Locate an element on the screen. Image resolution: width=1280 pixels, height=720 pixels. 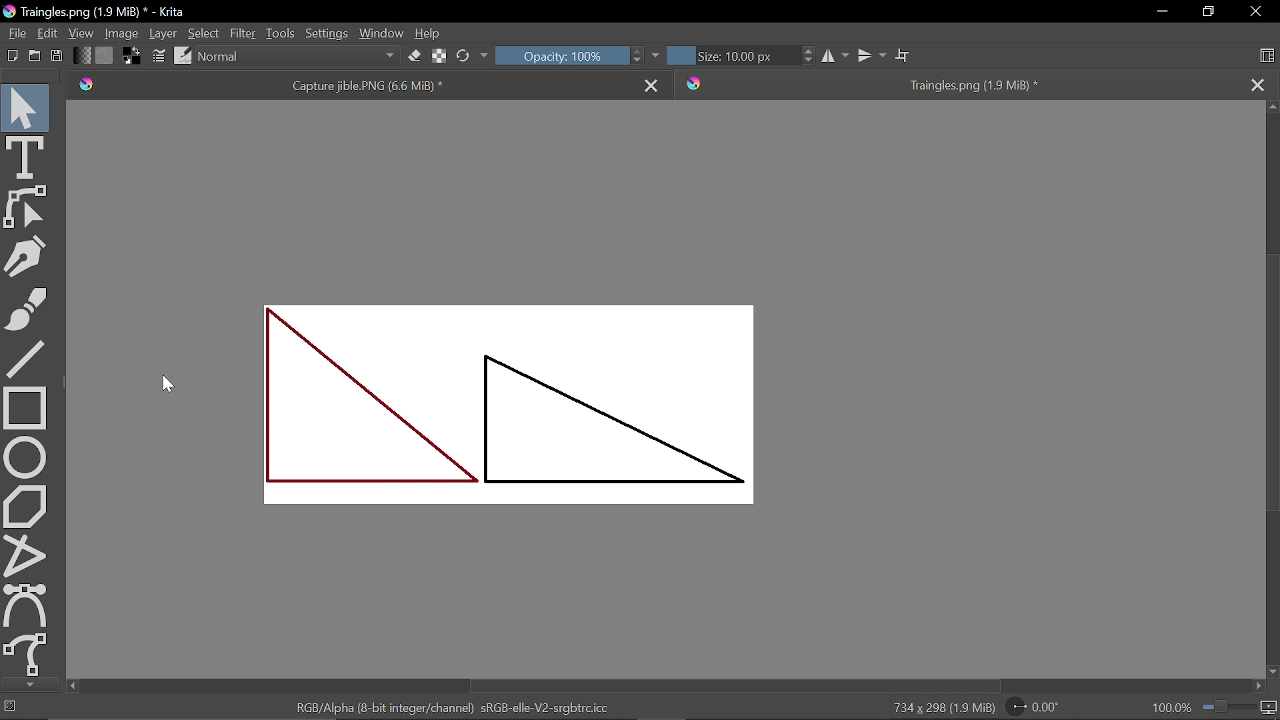
Ellipse tool is located at coordinates (28, 456).